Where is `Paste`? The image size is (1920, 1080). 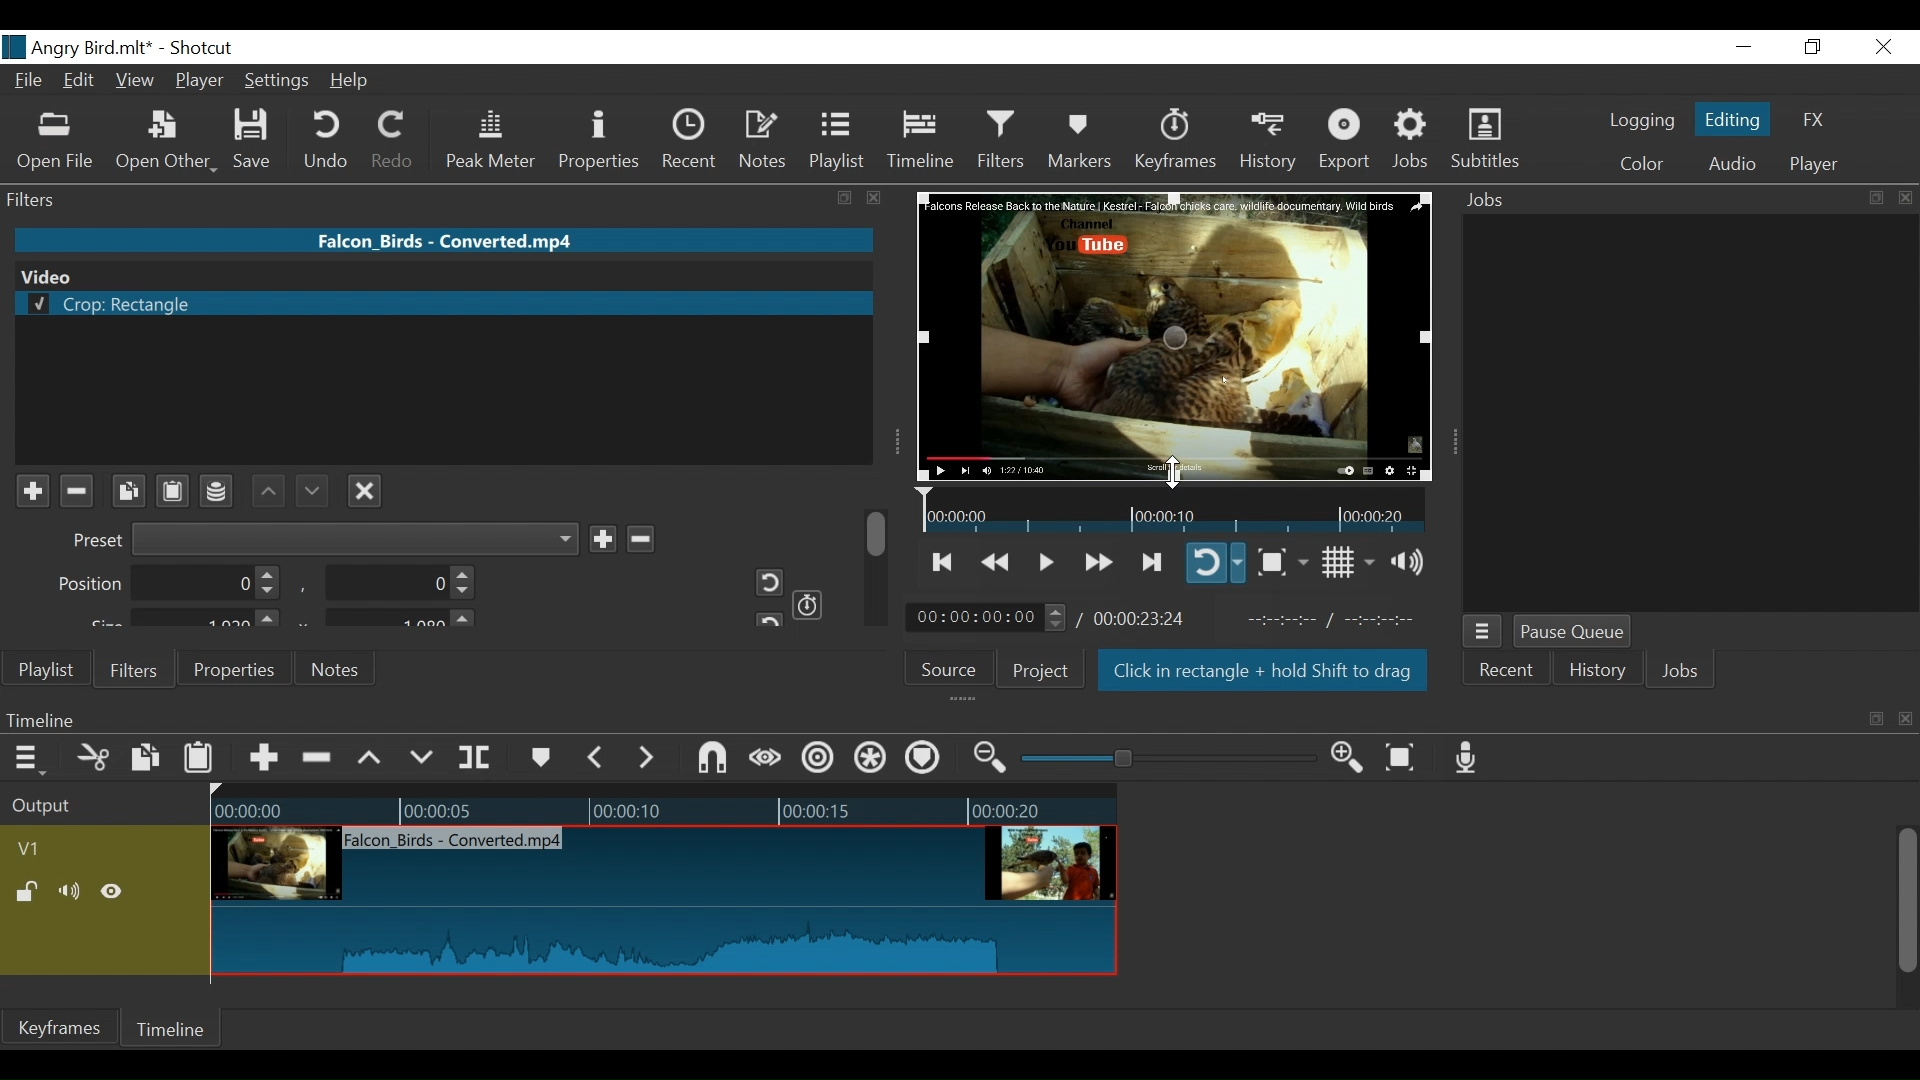
Paste is located at coordinates (201, 762).